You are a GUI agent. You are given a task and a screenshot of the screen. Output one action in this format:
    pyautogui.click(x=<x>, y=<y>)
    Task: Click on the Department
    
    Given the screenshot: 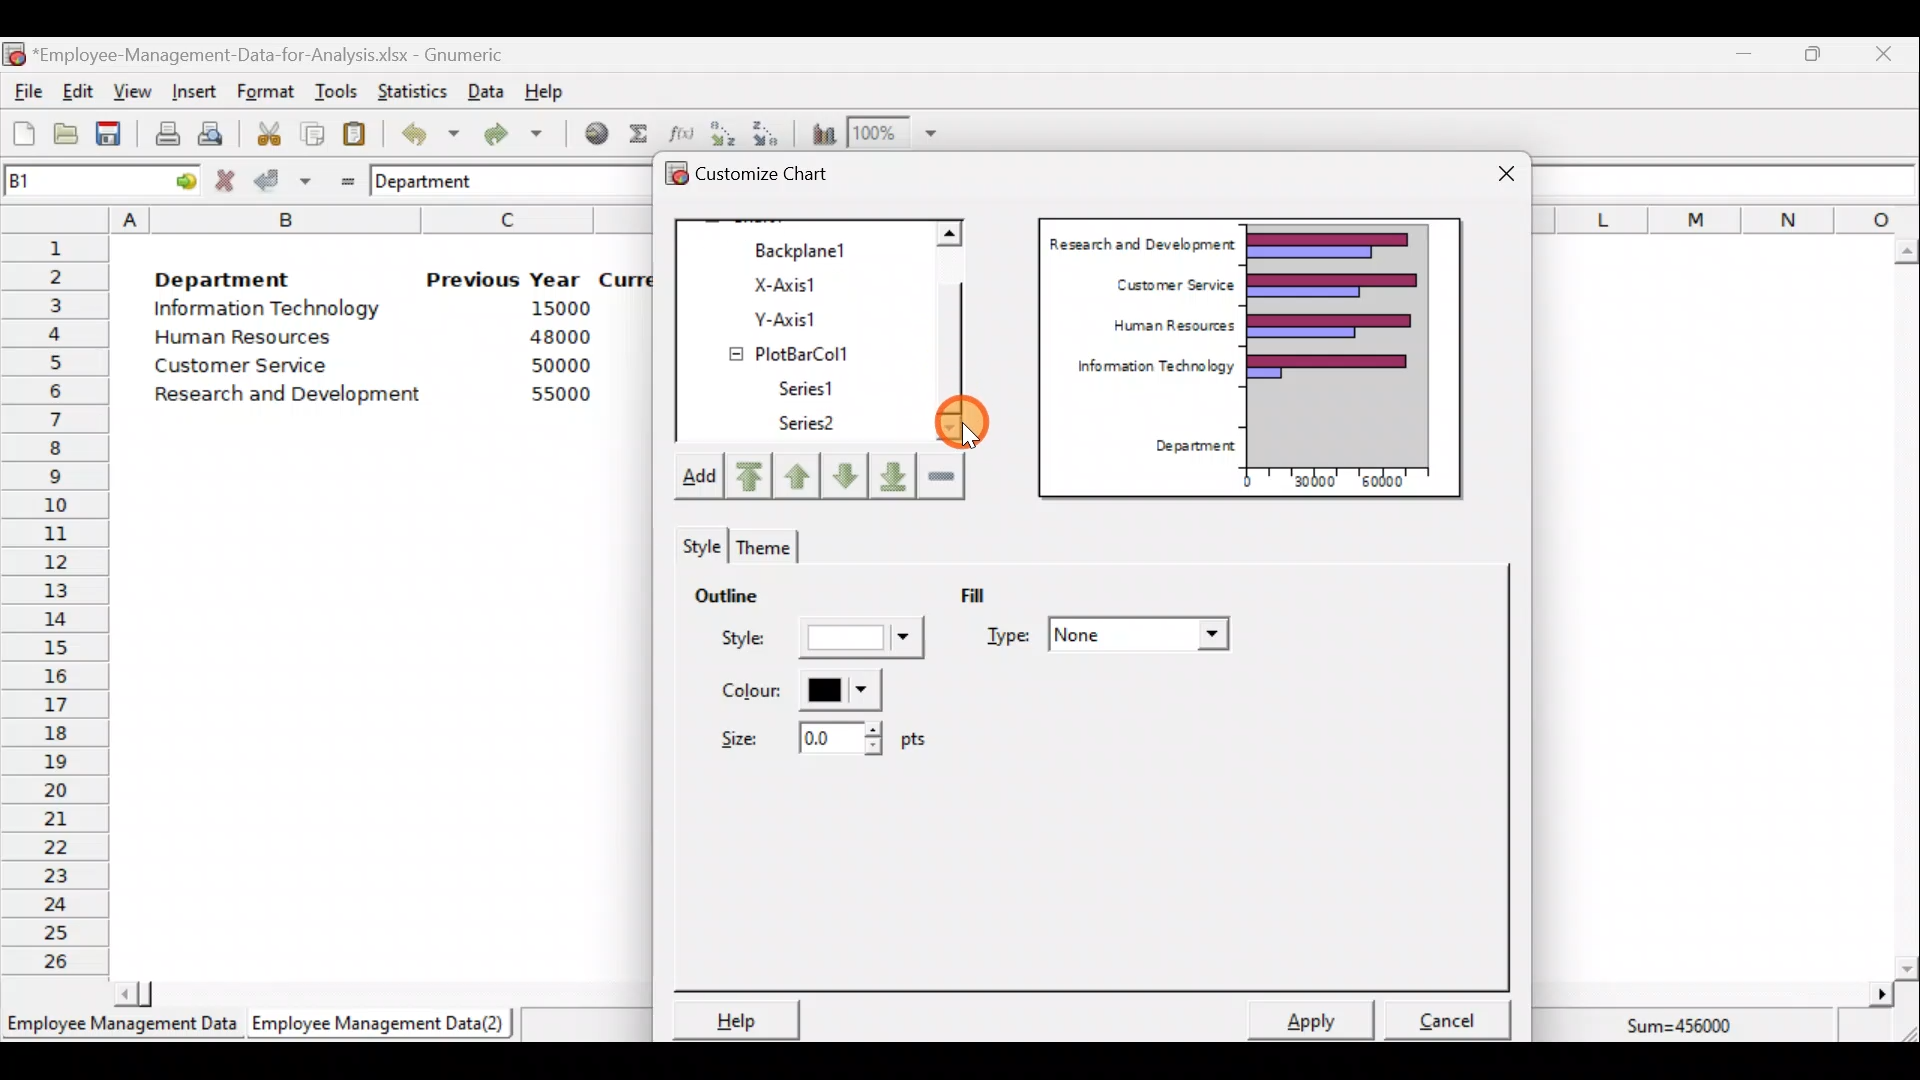 What is the action you would take?
    pyautogui.click(x=222, y=274)
    